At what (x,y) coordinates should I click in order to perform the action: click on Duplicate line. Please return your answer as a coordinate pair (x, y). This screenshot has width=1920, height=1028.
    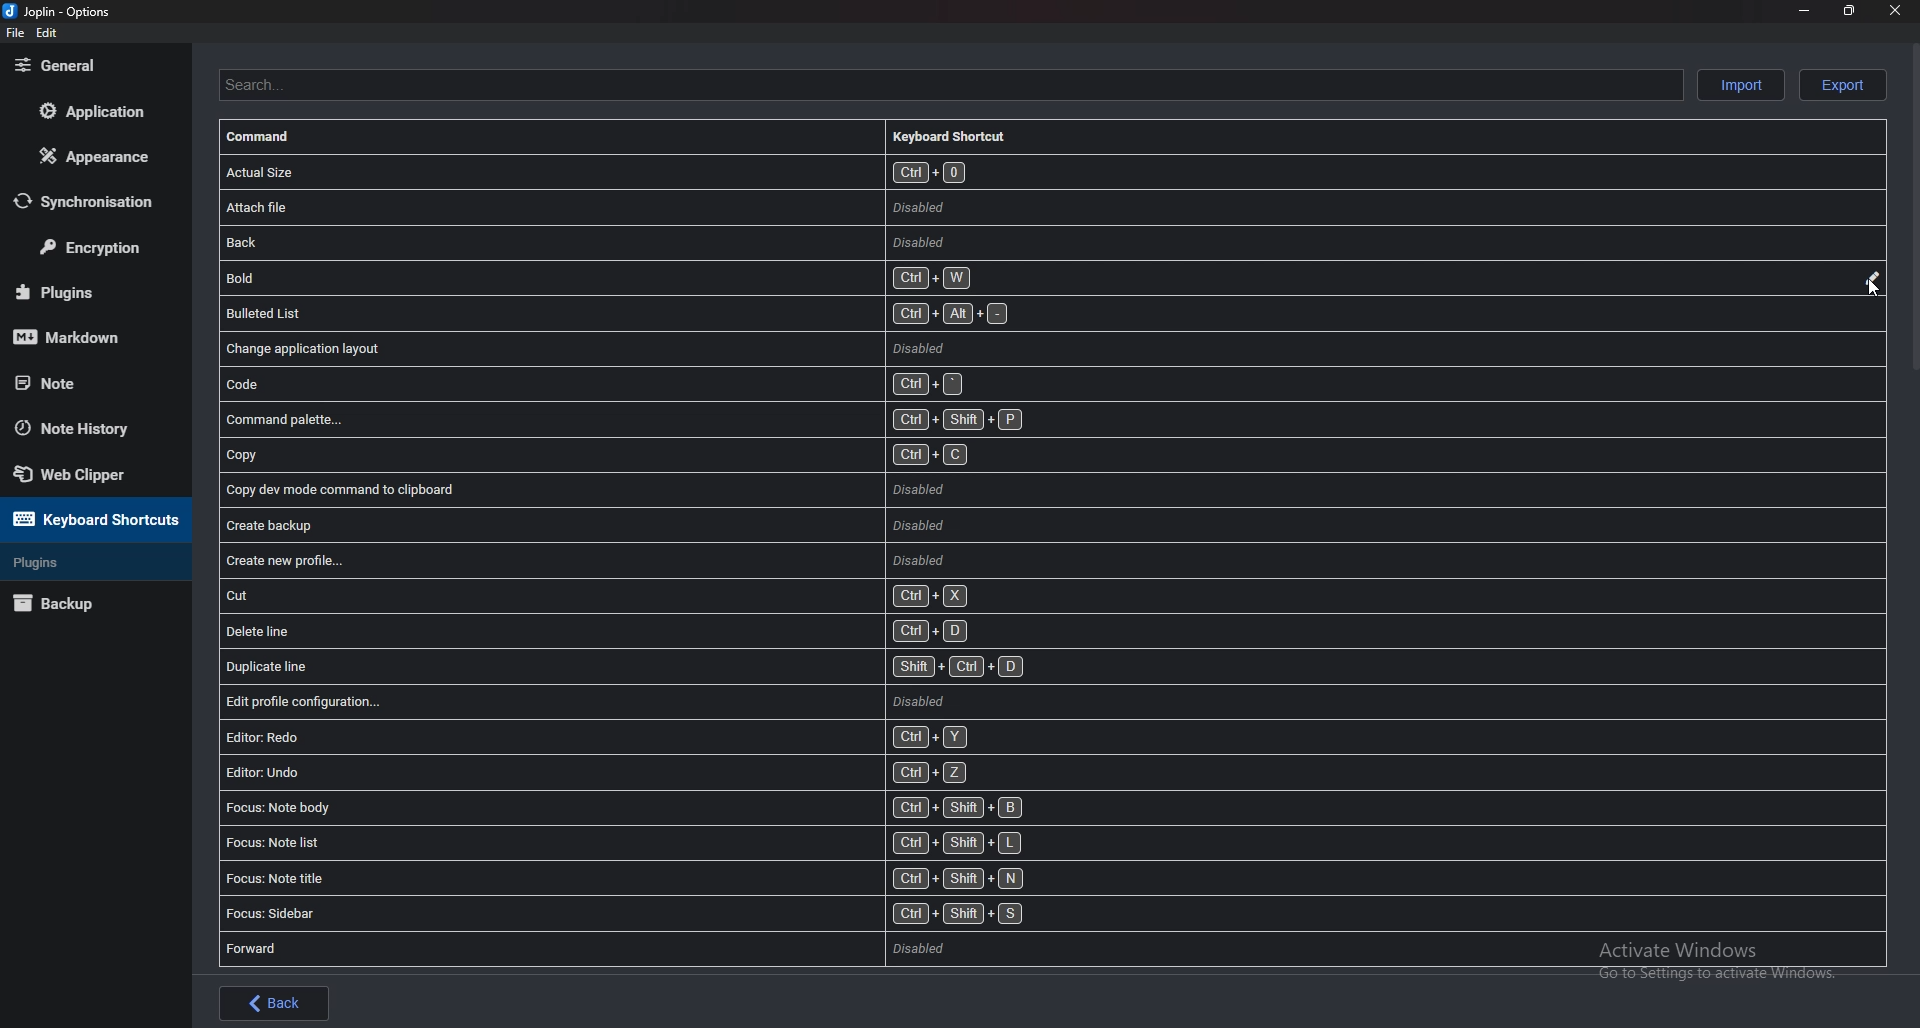
    Looking at the image, I should click on (668, 668).